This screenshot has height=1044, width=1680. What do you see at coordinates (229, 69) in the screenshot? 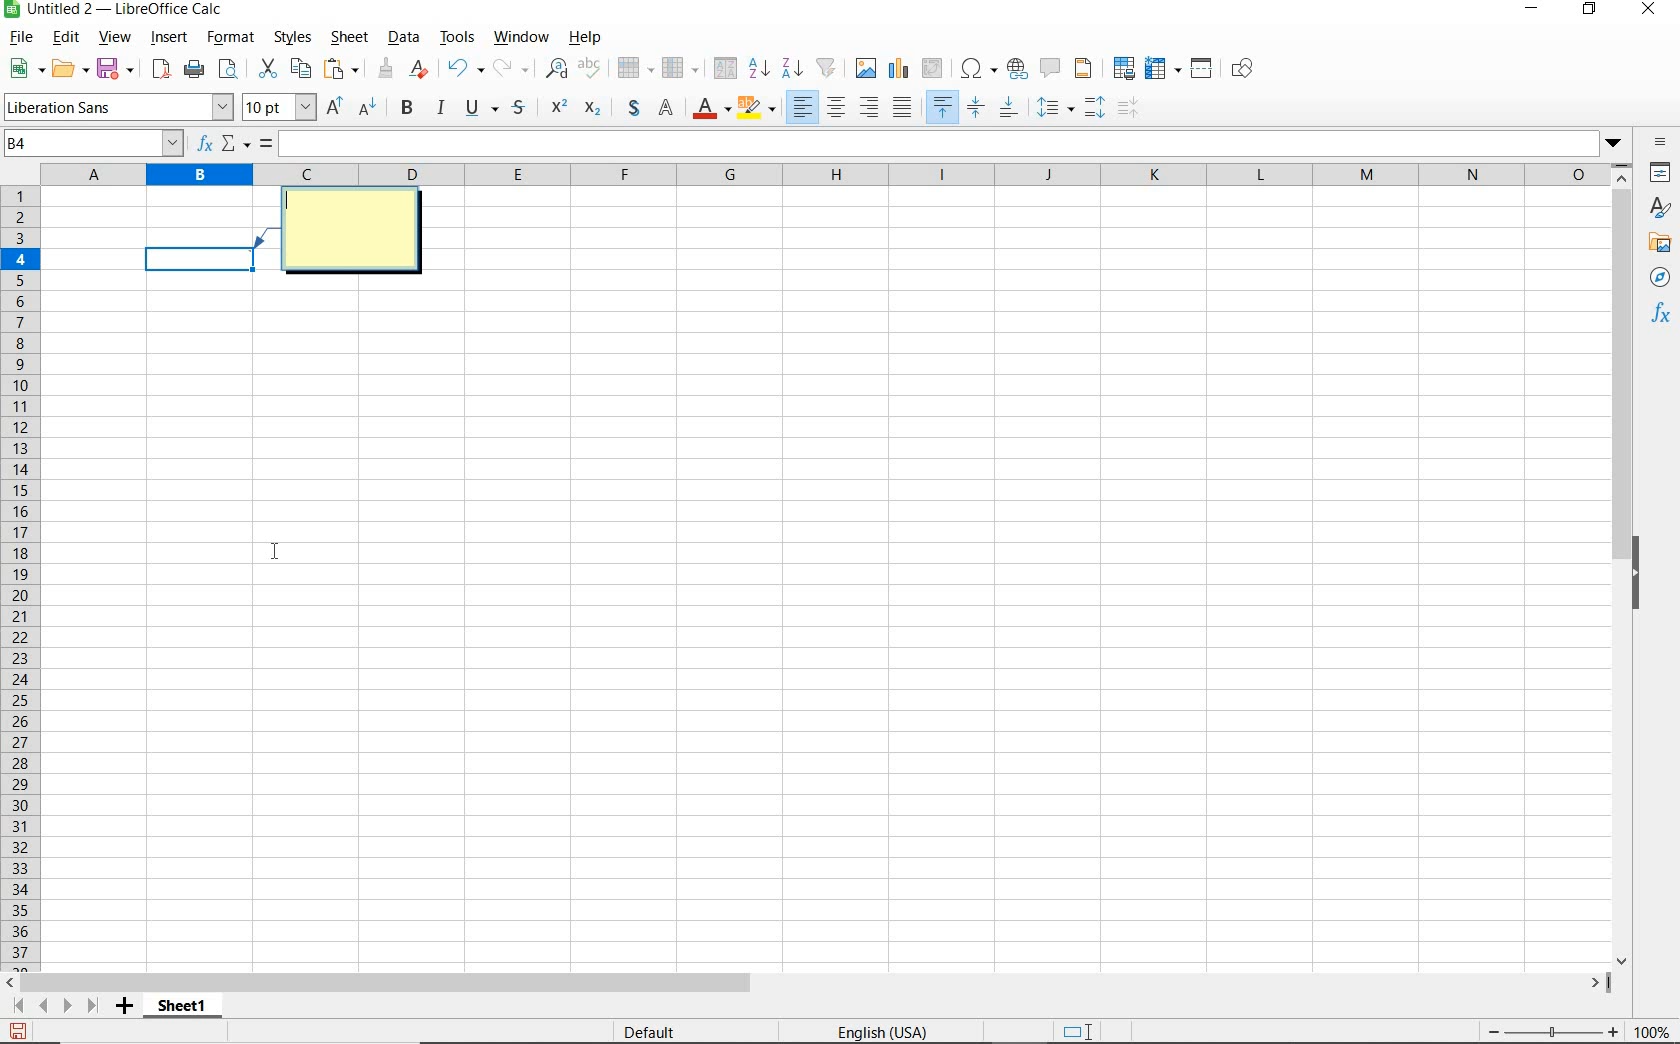
I see `toggle print preview` at bounding box center [229, 69].